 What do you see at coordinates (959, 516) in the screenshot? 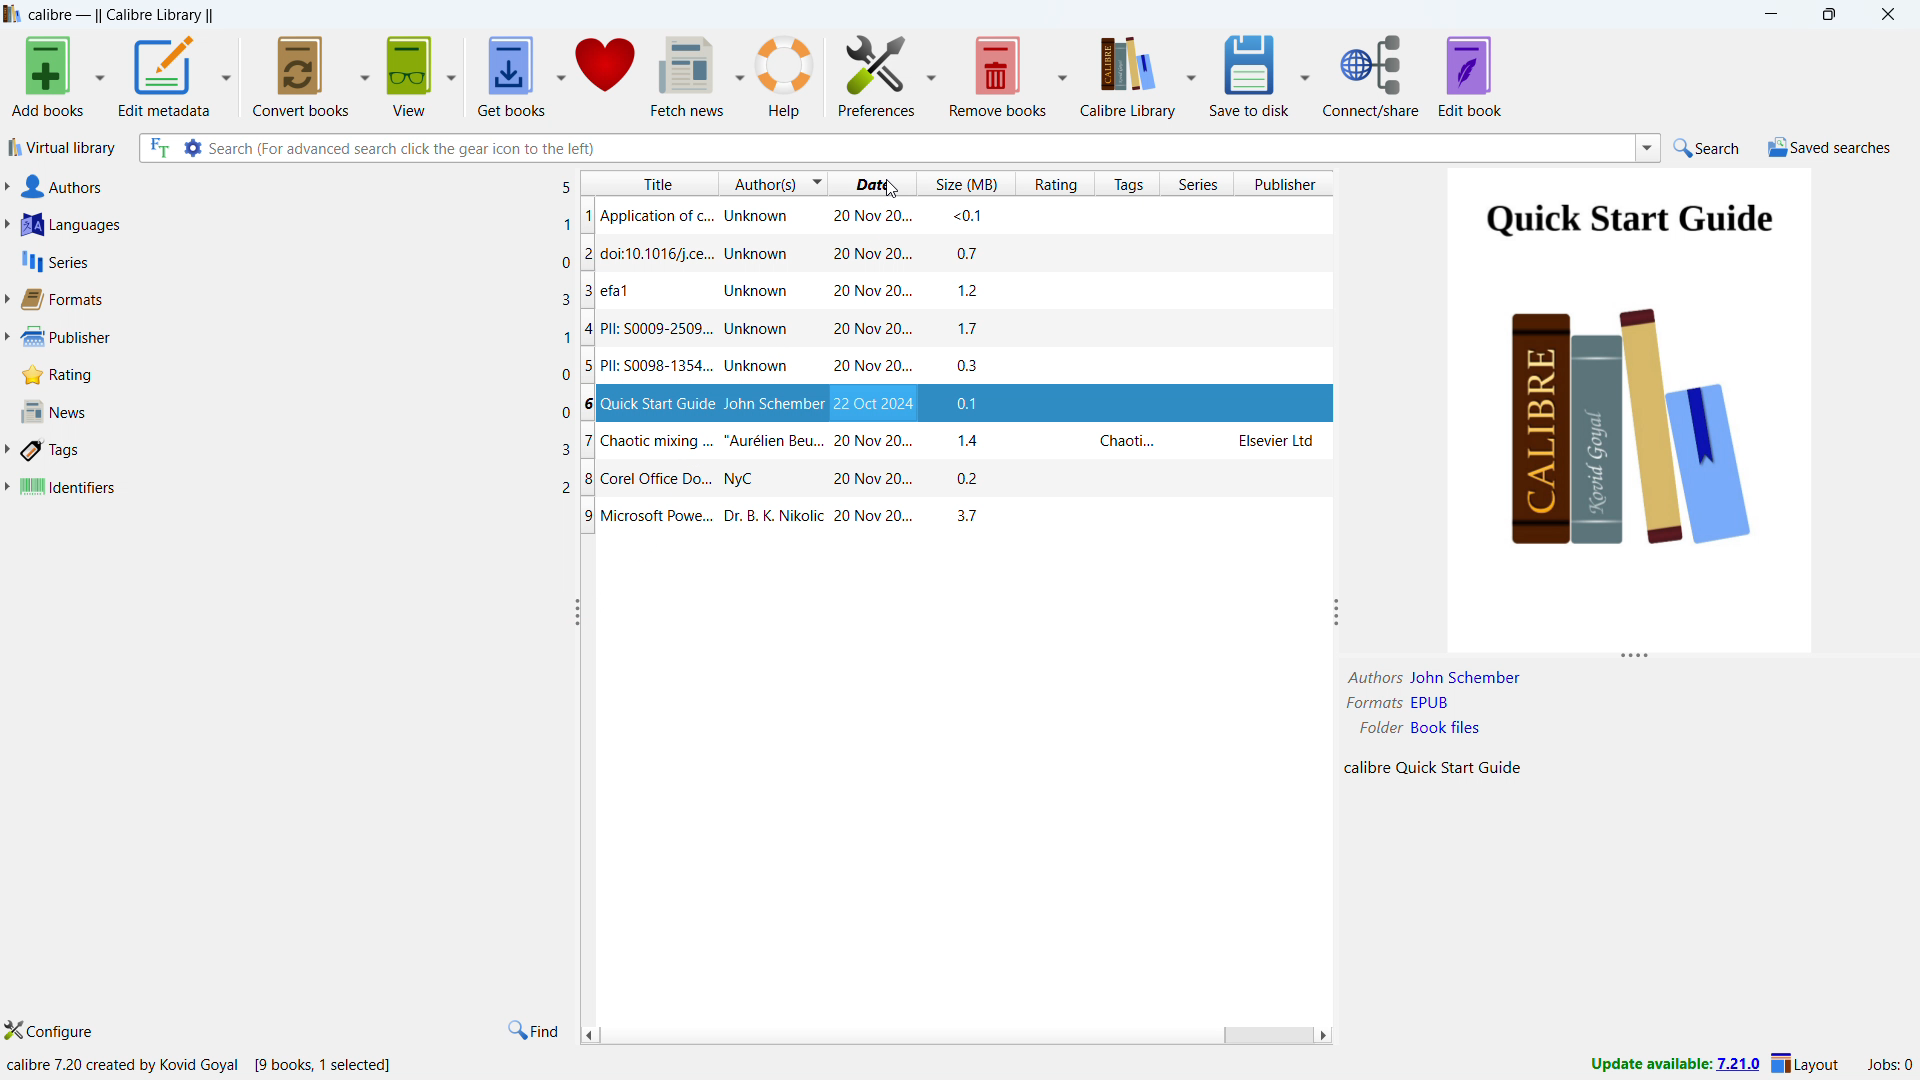
I see `3.7` at bounding box center [959, 516].